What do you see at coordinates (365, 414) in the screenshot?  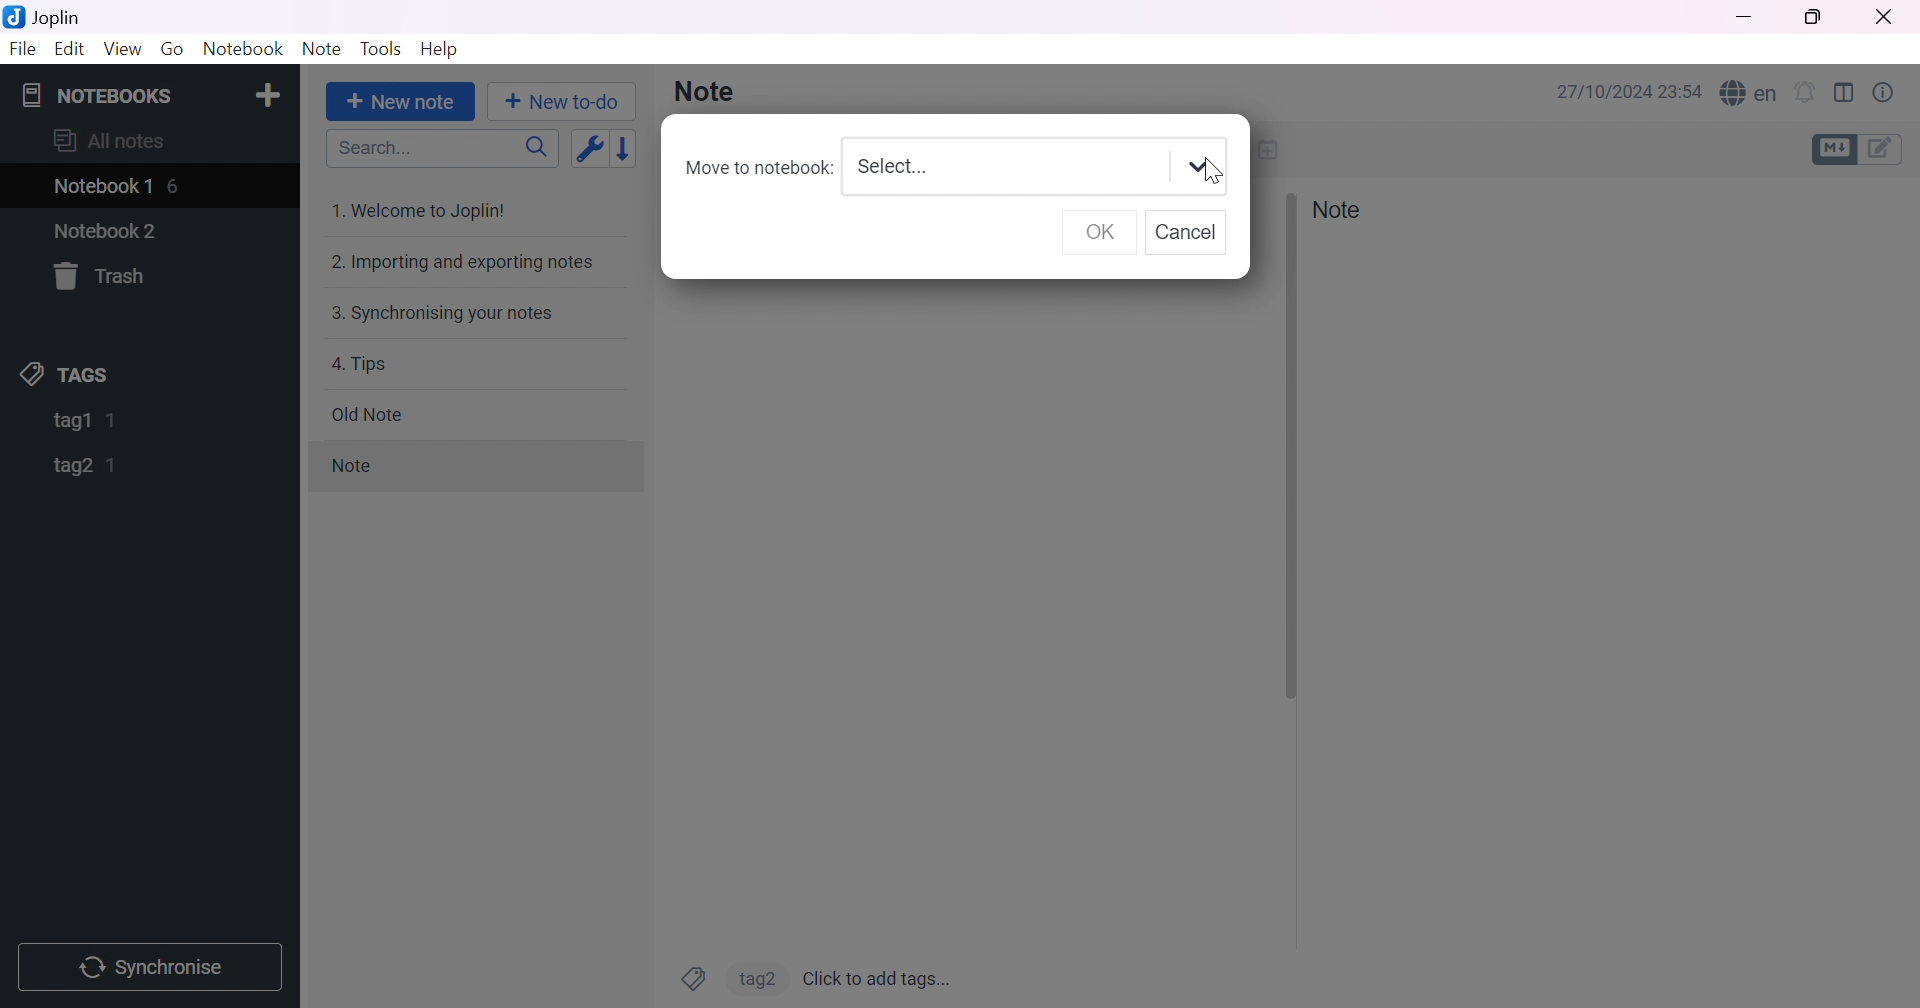 I see `Old note` at bounding box center [365, 414].